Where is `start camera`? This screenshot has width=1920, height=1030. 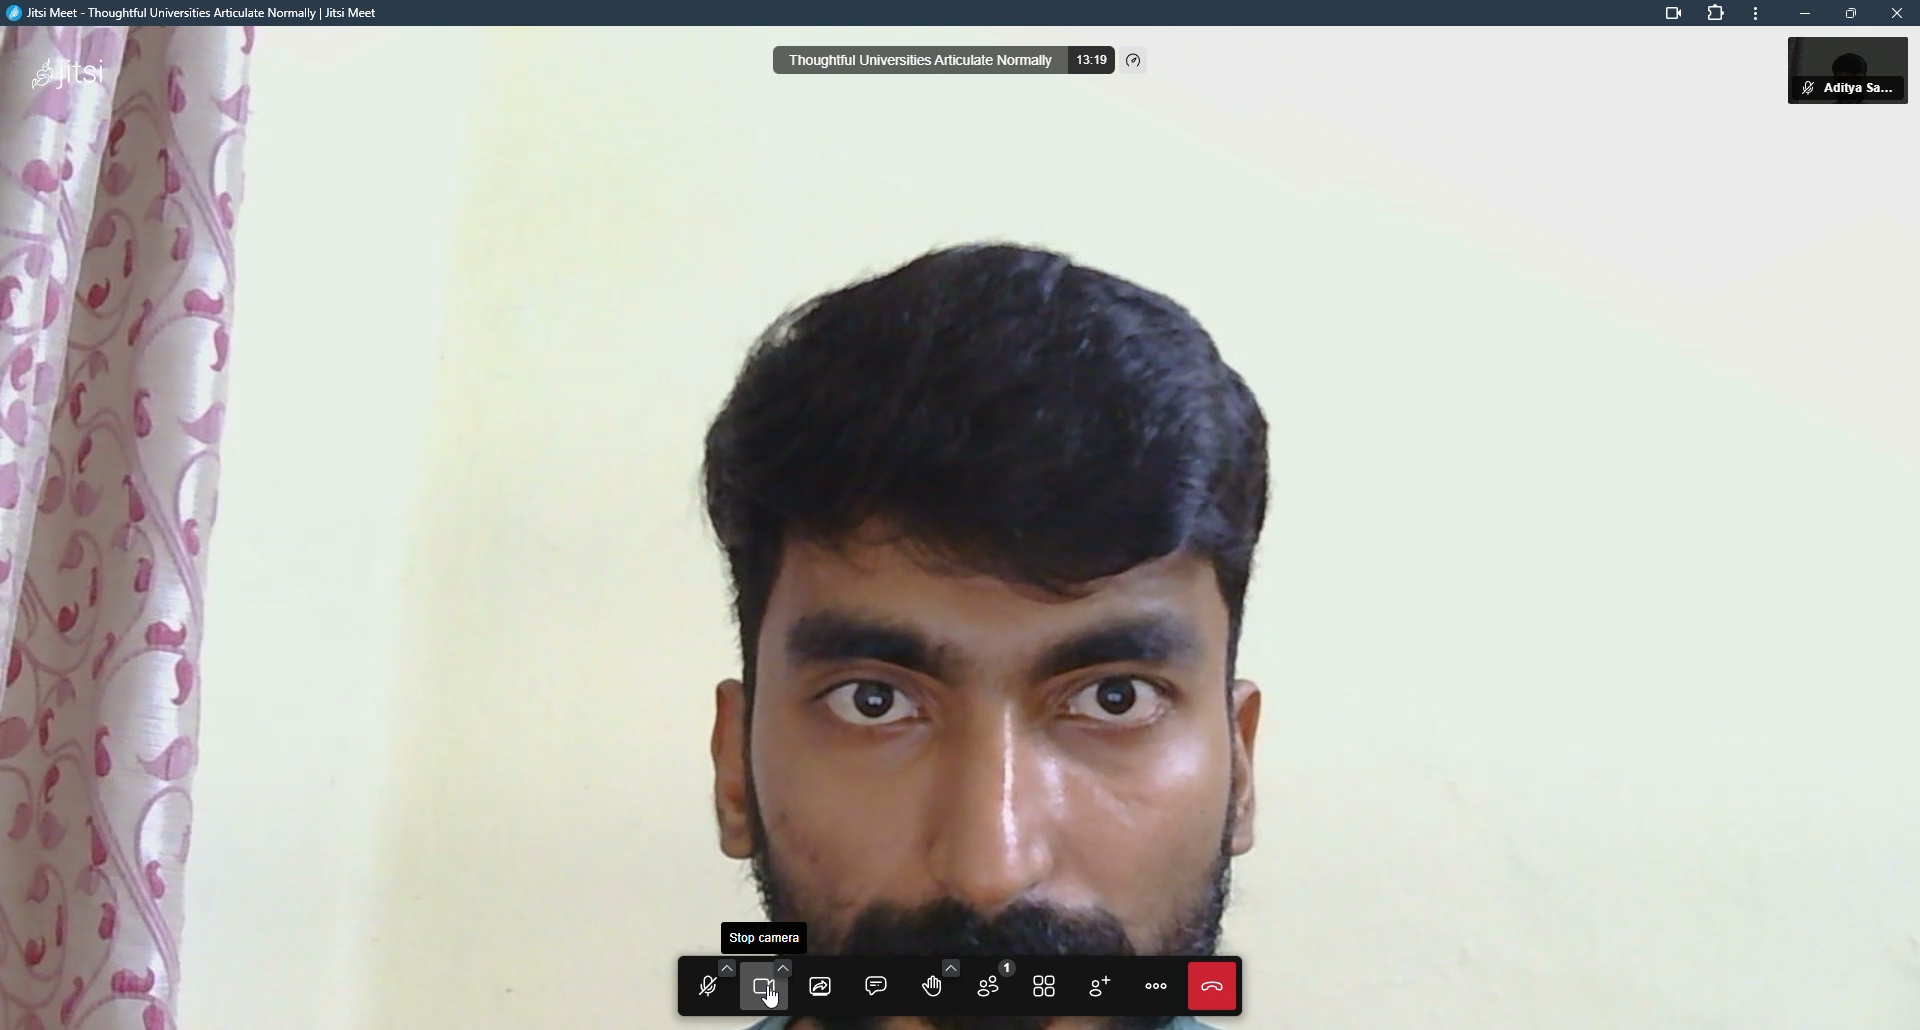 start camera is located at coordinates (765, 987).